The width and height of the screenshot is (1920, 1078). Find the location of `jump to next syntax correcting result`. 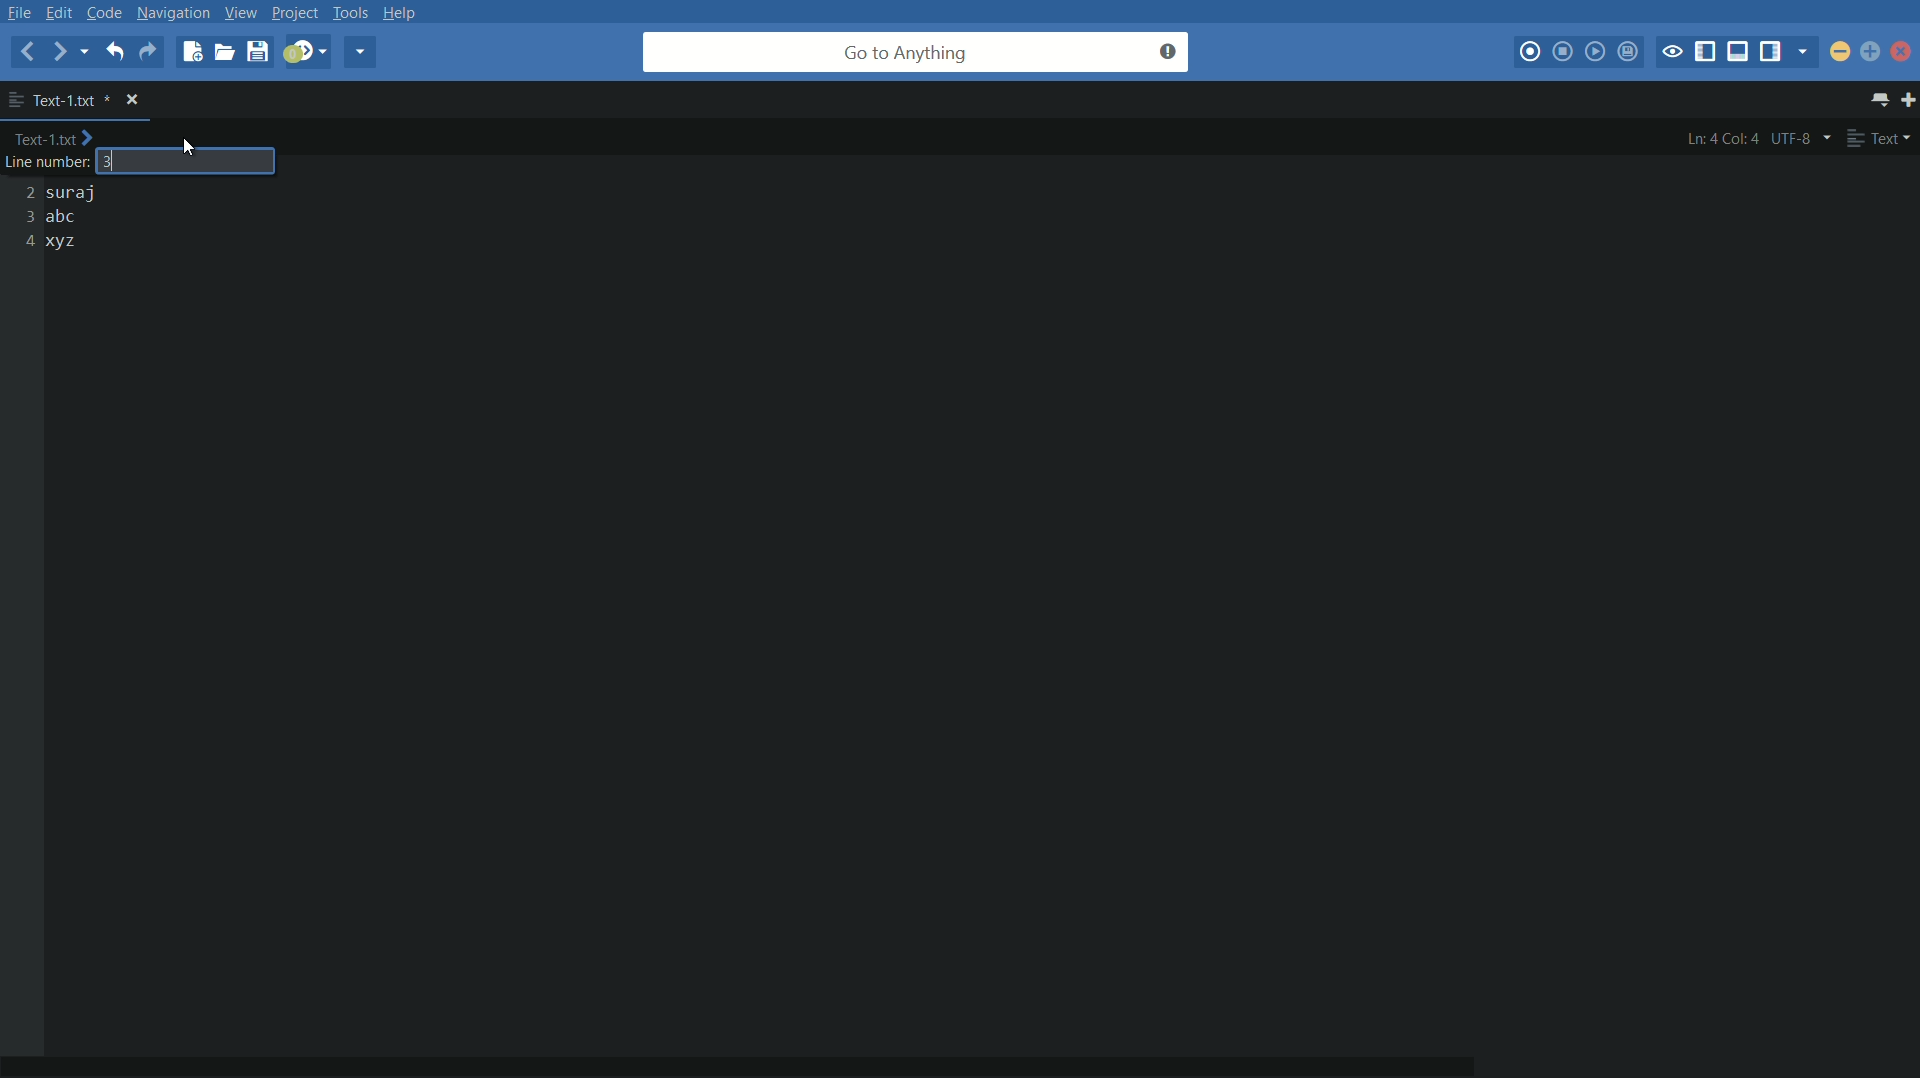

jump to next syntax correcting result is located at coordinates (305, 51).